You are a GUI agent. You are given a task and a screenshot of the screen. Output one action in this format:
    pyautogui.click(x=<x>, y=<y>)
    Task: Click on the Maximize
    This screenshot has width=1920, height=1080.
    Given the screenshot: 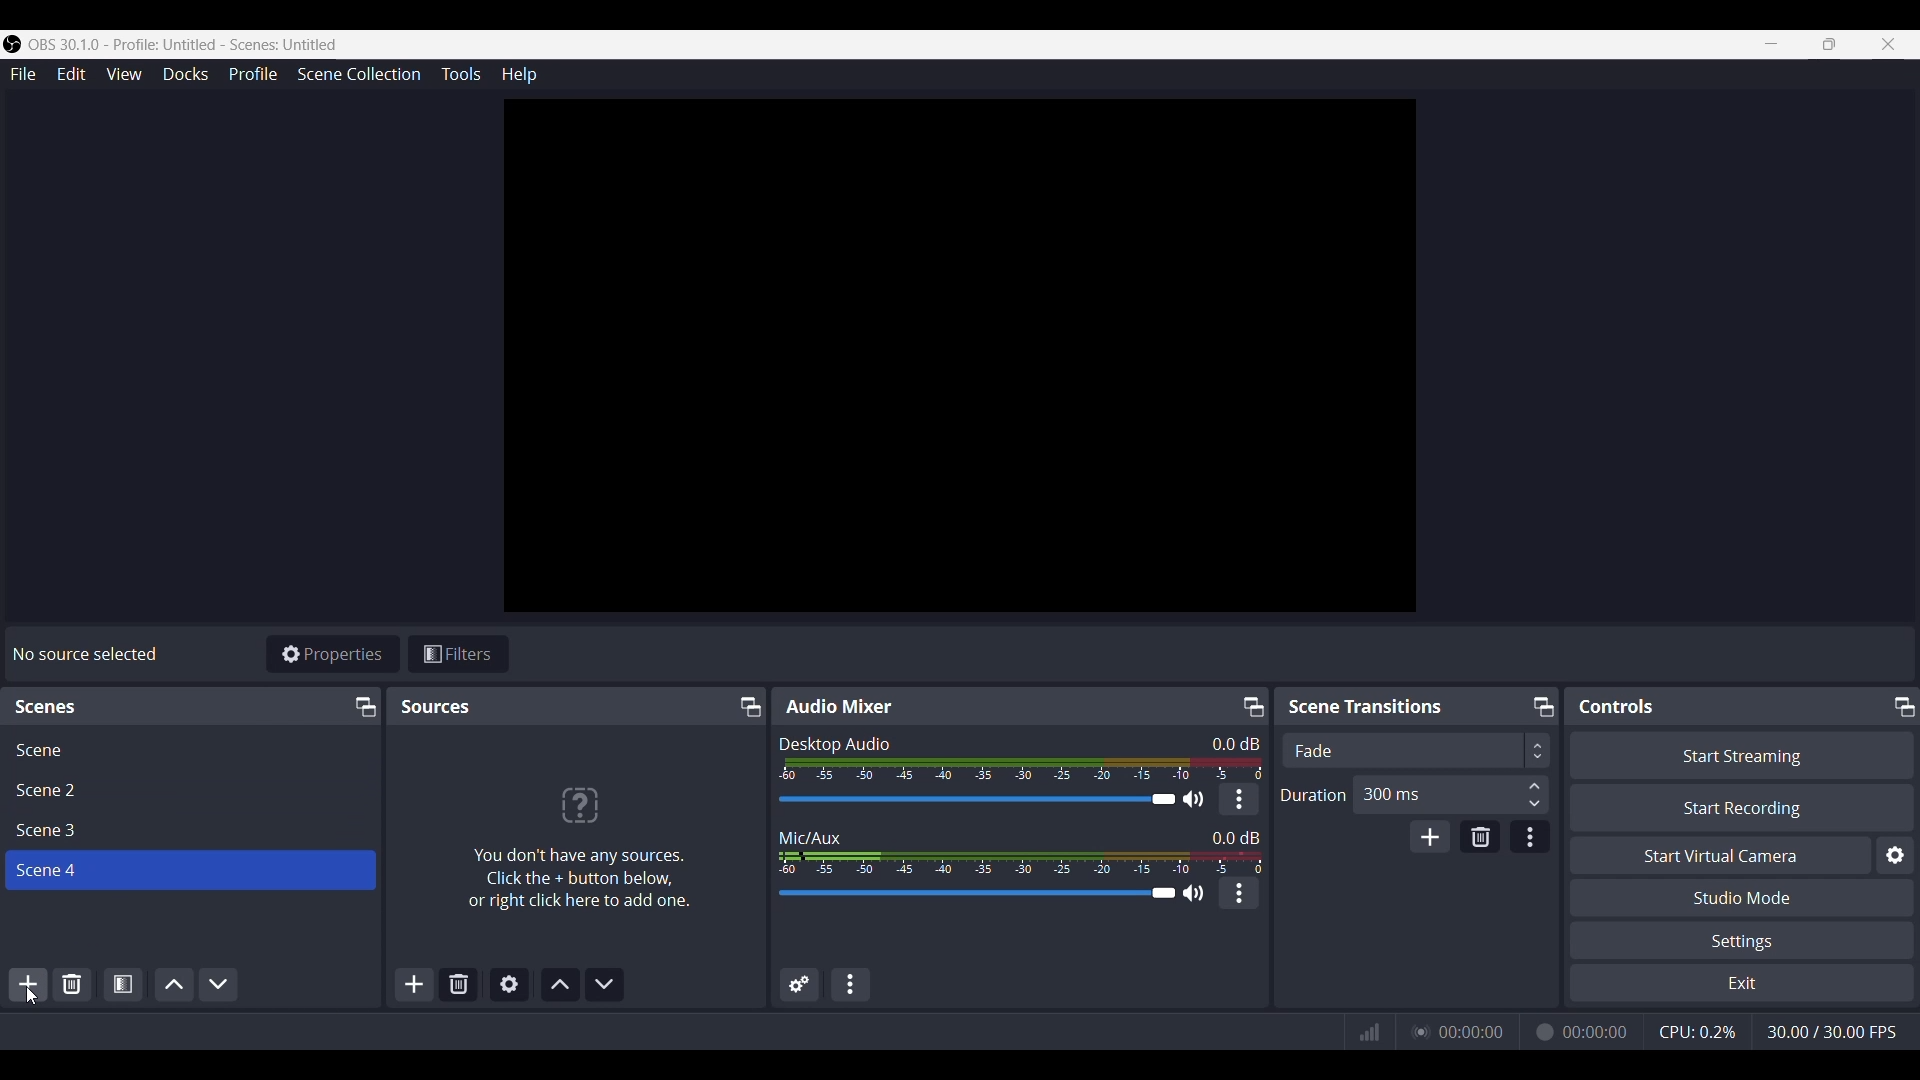 What is the action you would take?
    pyautogui.click(x=1828, y=44)
    